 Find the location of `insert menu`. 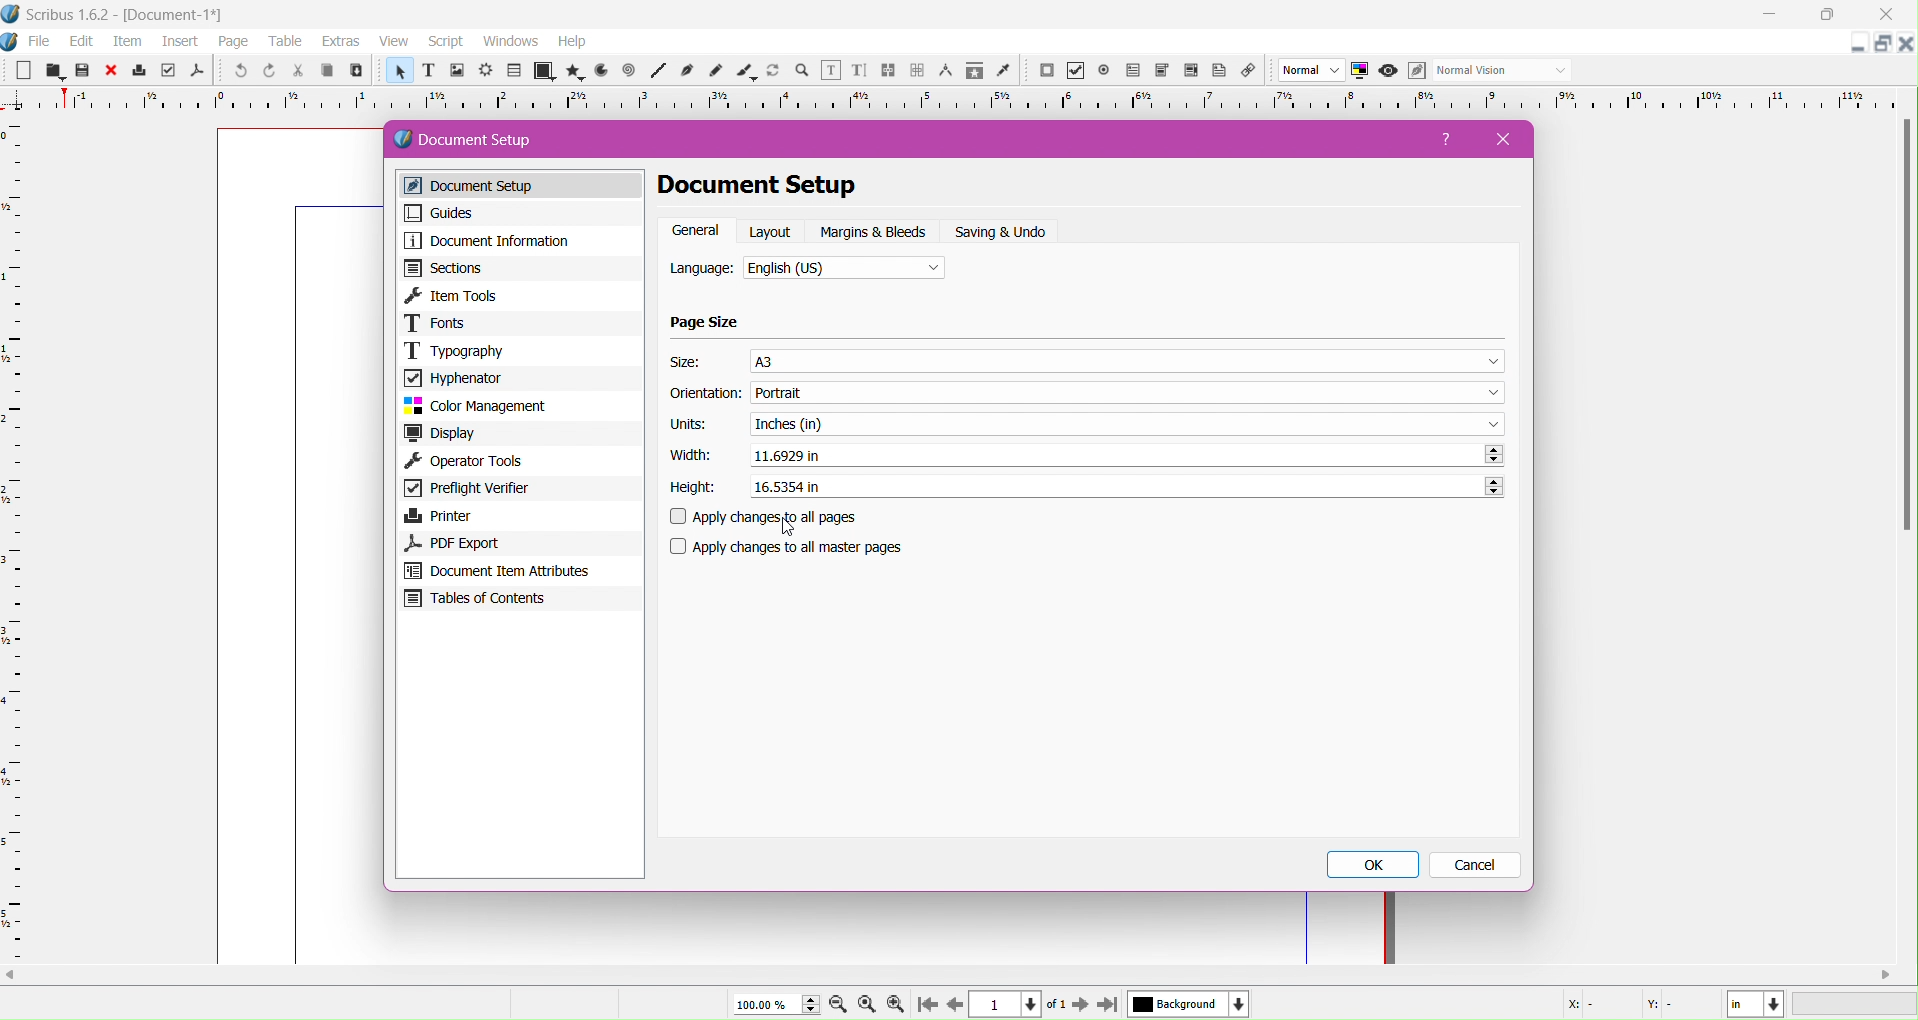

insert menu is located at coordinates (180, 43).